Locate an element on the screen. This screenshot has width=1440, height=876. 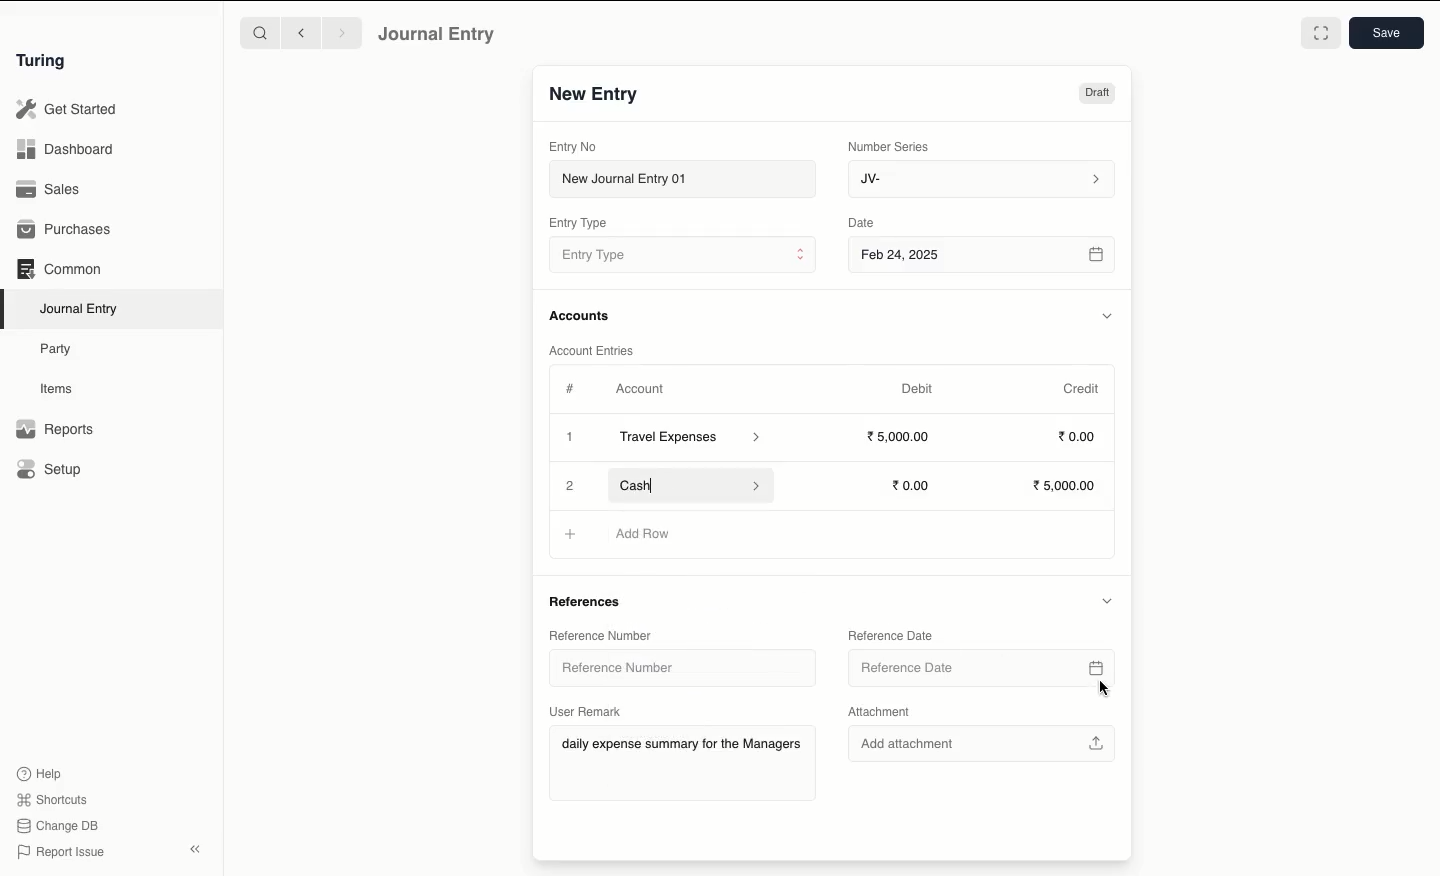
Change DB is located at coordinates (57, 826).